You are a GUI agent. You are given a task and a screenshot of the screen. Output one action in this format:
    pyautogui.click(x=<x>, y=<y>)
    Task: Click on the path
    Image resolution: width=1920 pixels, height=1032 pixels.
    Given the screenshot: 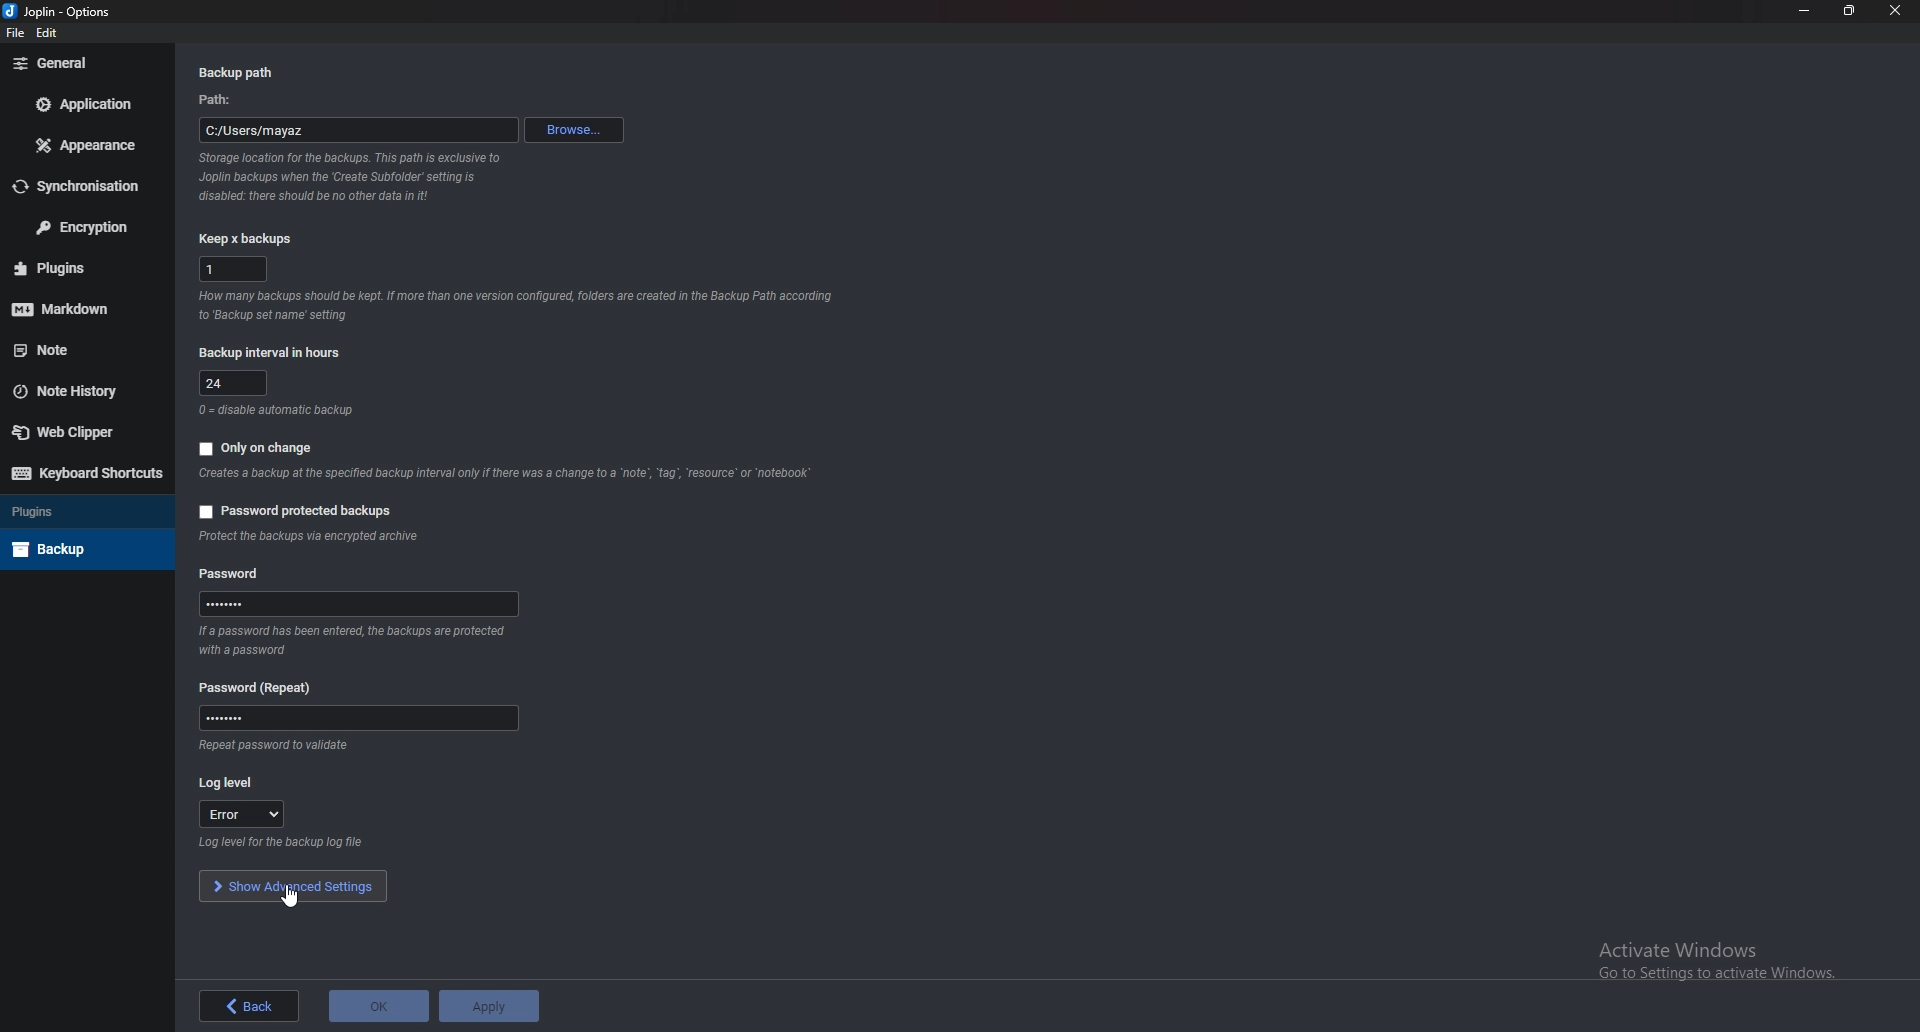 What is the action you would take?
    pyautogui.click(x=221, y=100)
    